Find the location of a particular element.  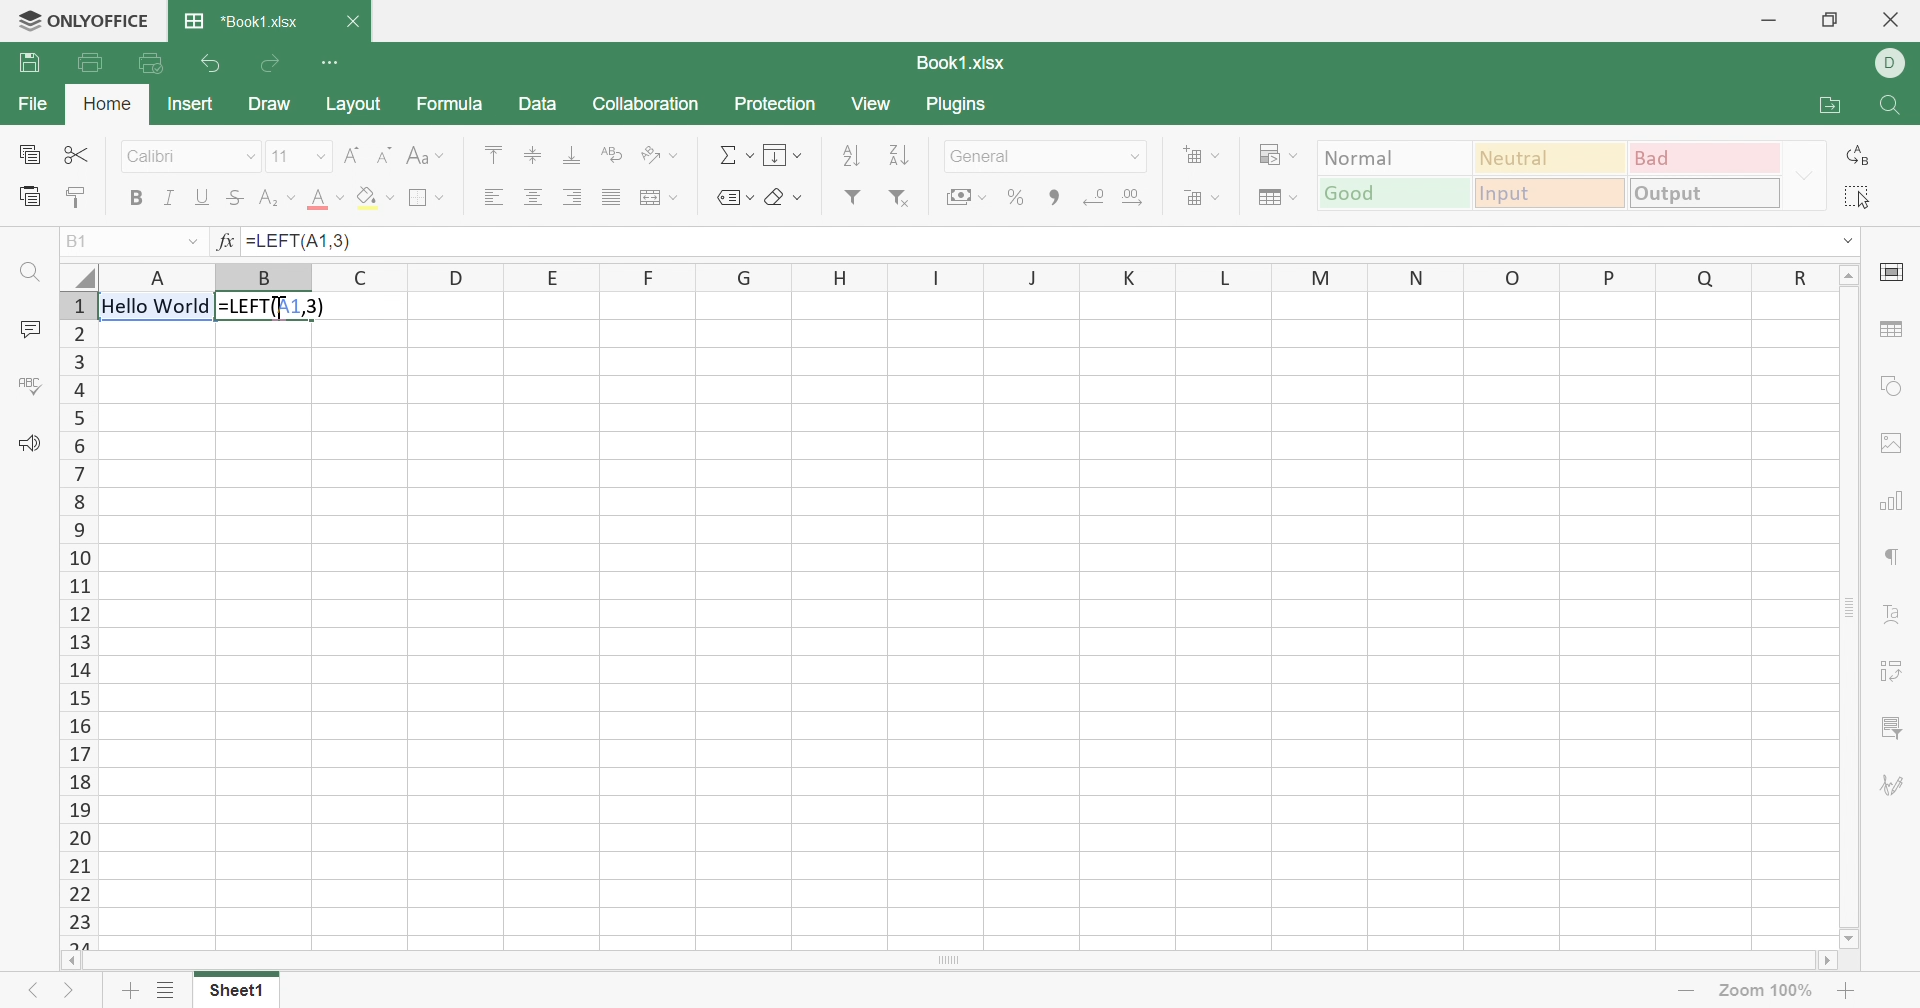

Borders is located at coordinates (427, 200).